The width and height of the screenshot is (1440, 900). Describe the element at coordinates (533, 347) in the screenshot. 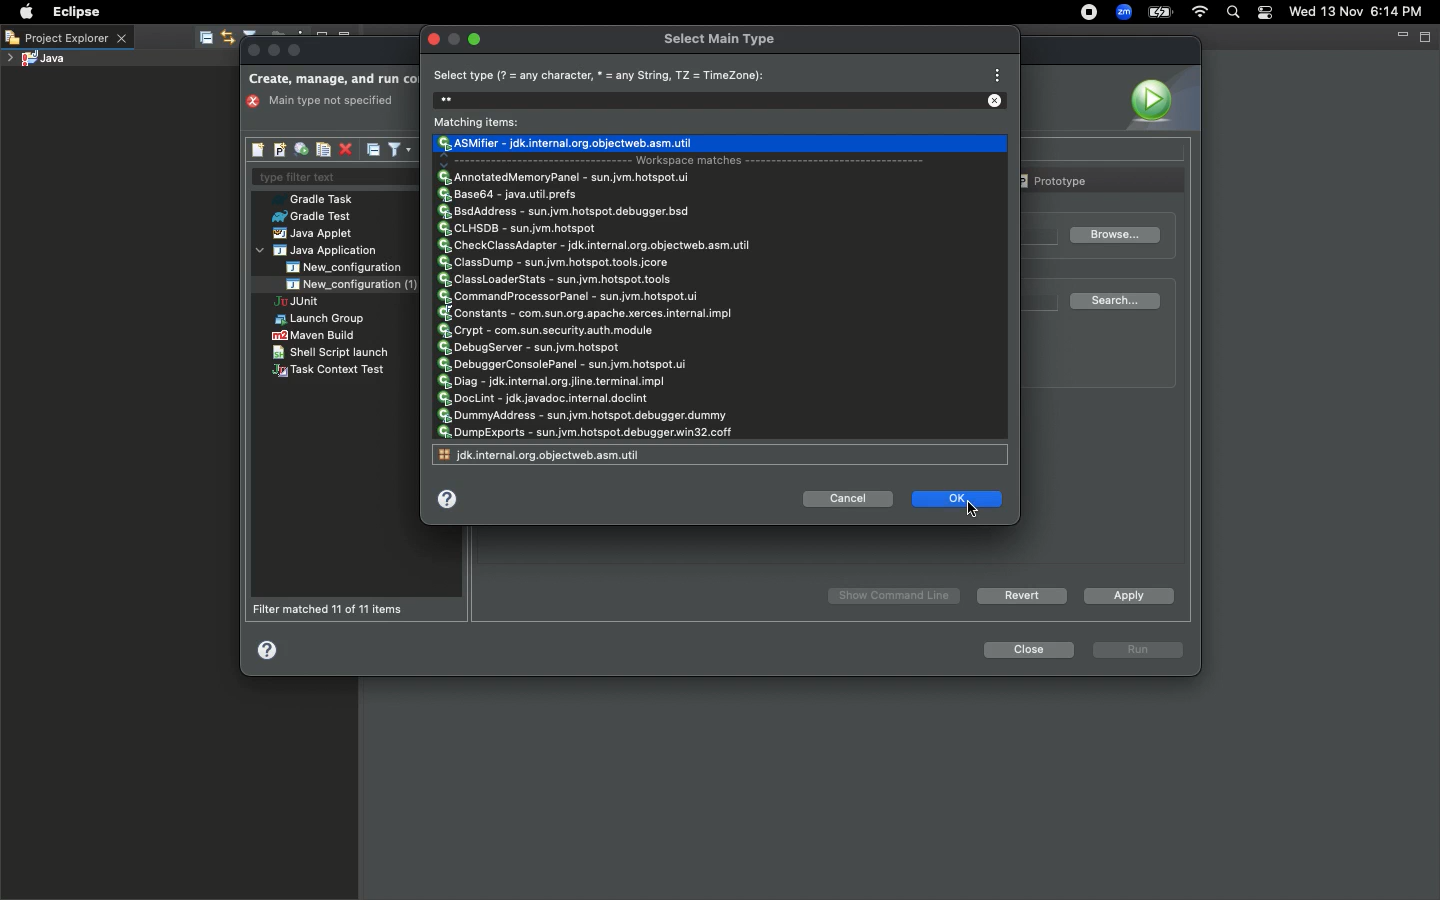

I see `DebugServer - sun.jvm.hotspot` at that location.